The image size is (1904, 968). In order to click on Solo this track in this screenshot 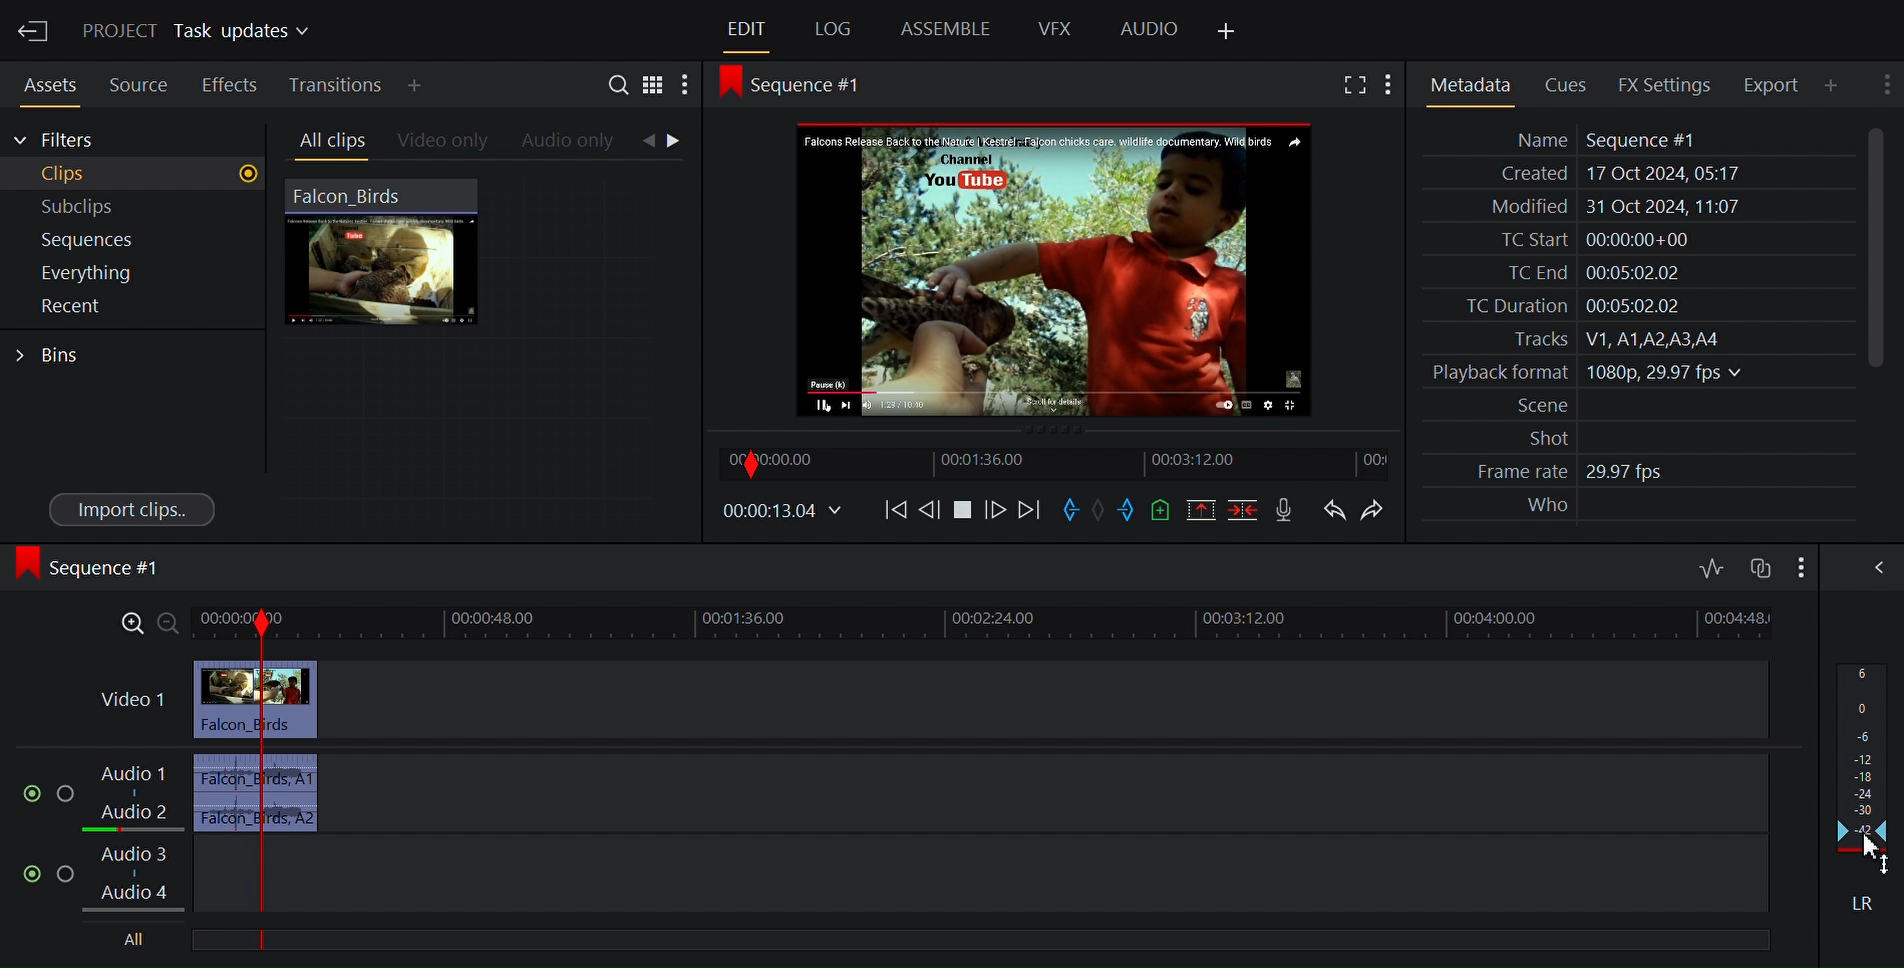, I will do `click(66, 788)`.